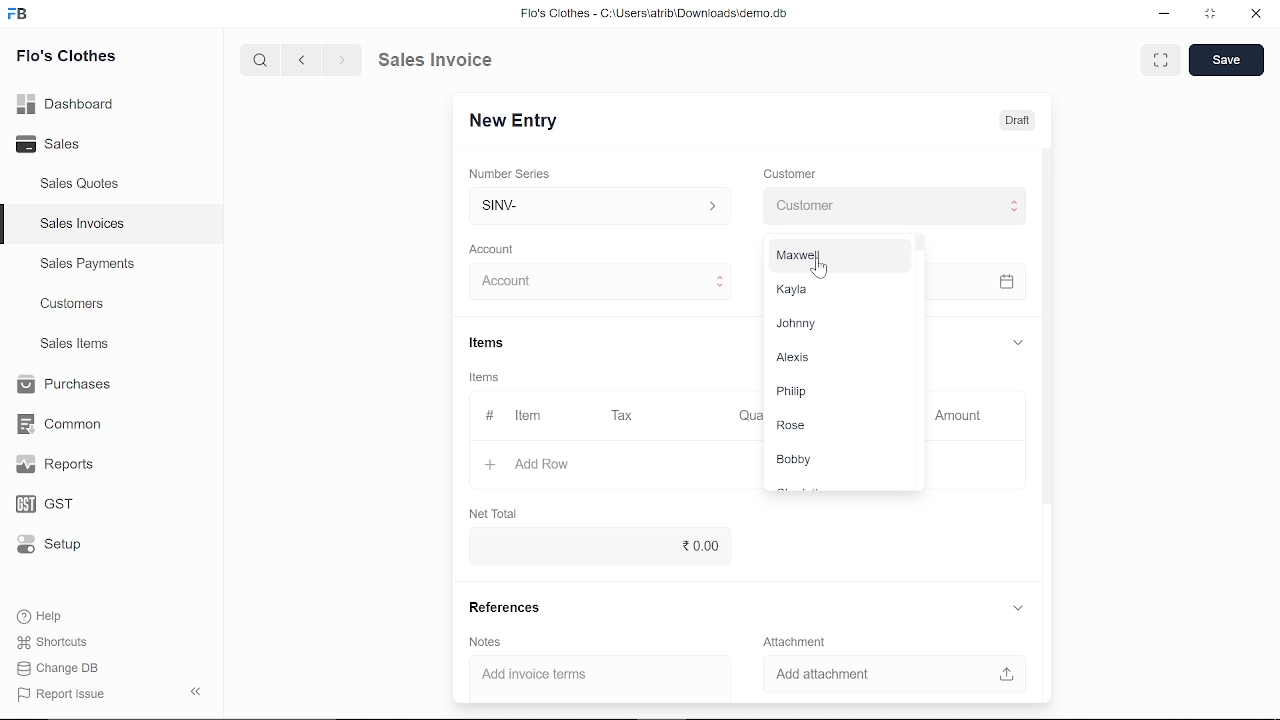 The width and height of the screenshot is (1280, 720). I want to click on expand, so click(1016, 341).